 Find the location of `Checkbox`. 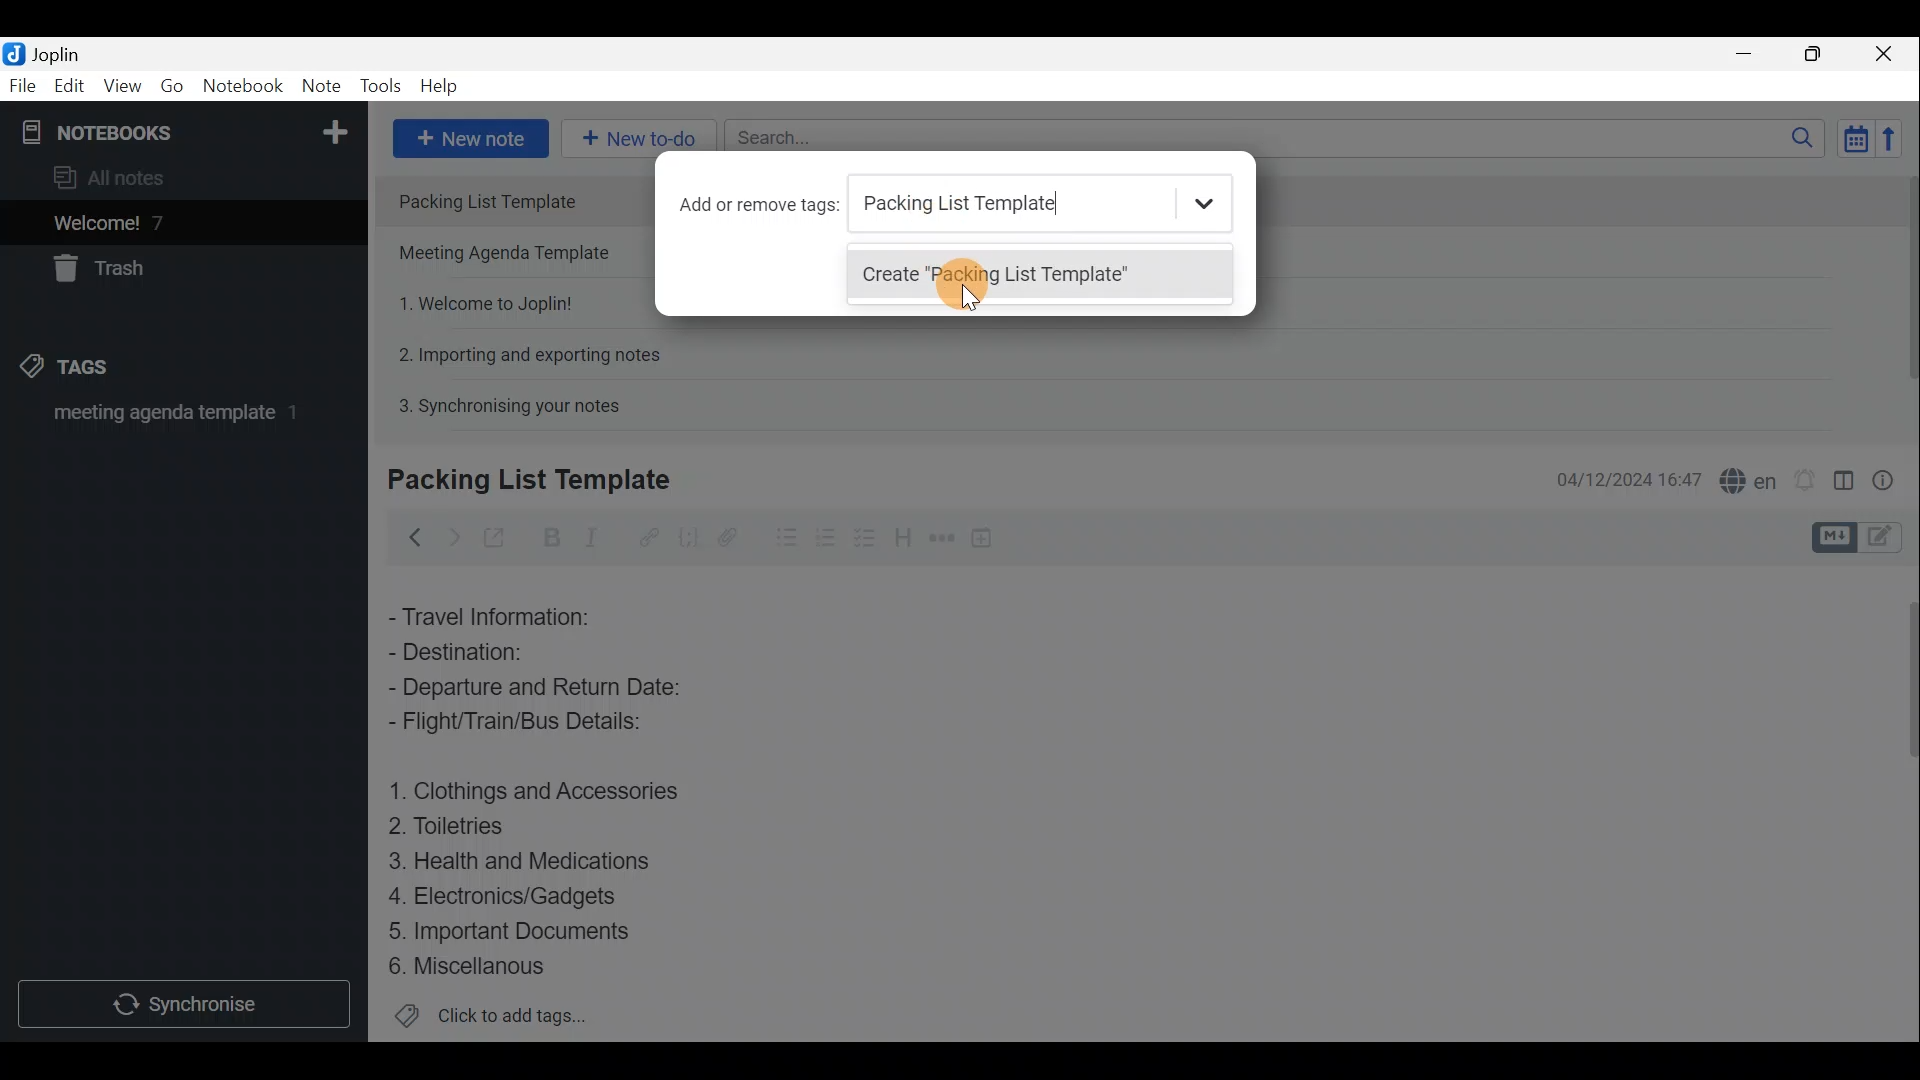

Checkbox is located at coordinates (825, 534).